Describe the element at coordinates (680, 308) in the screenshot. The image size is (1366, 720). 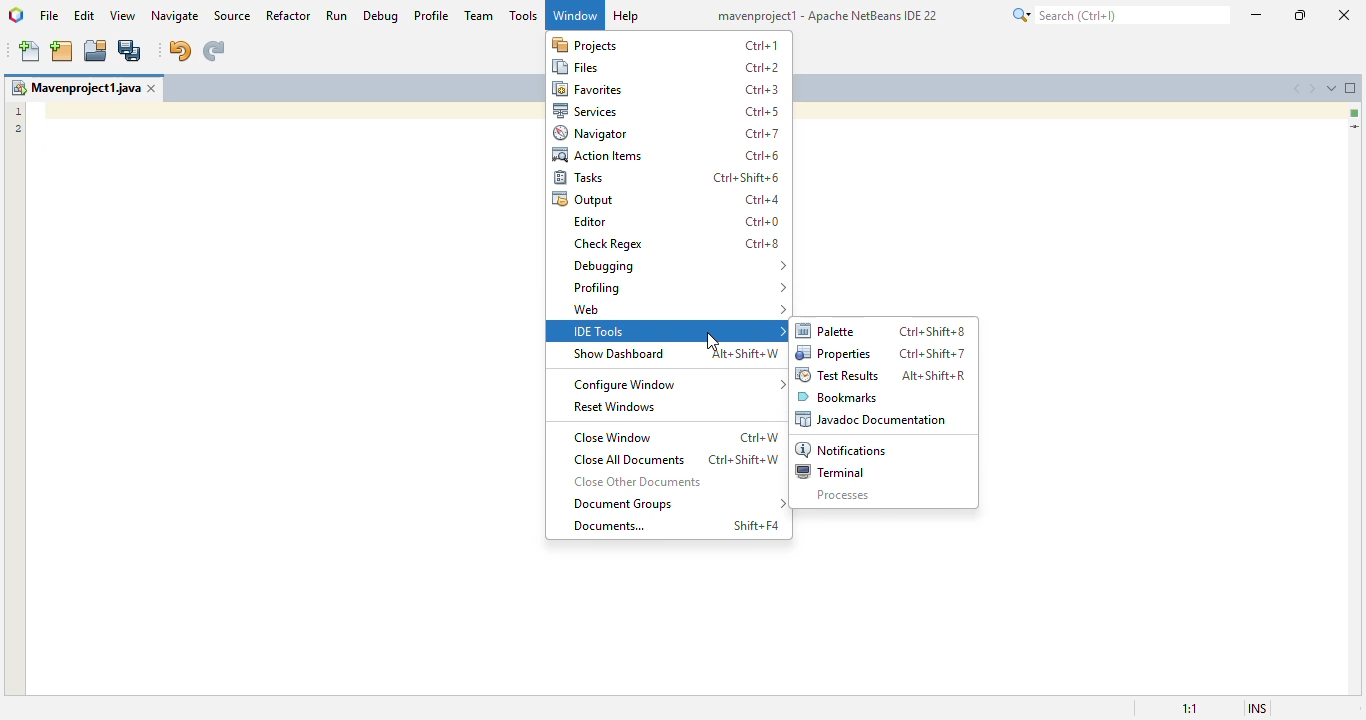
I see `web` at that location.